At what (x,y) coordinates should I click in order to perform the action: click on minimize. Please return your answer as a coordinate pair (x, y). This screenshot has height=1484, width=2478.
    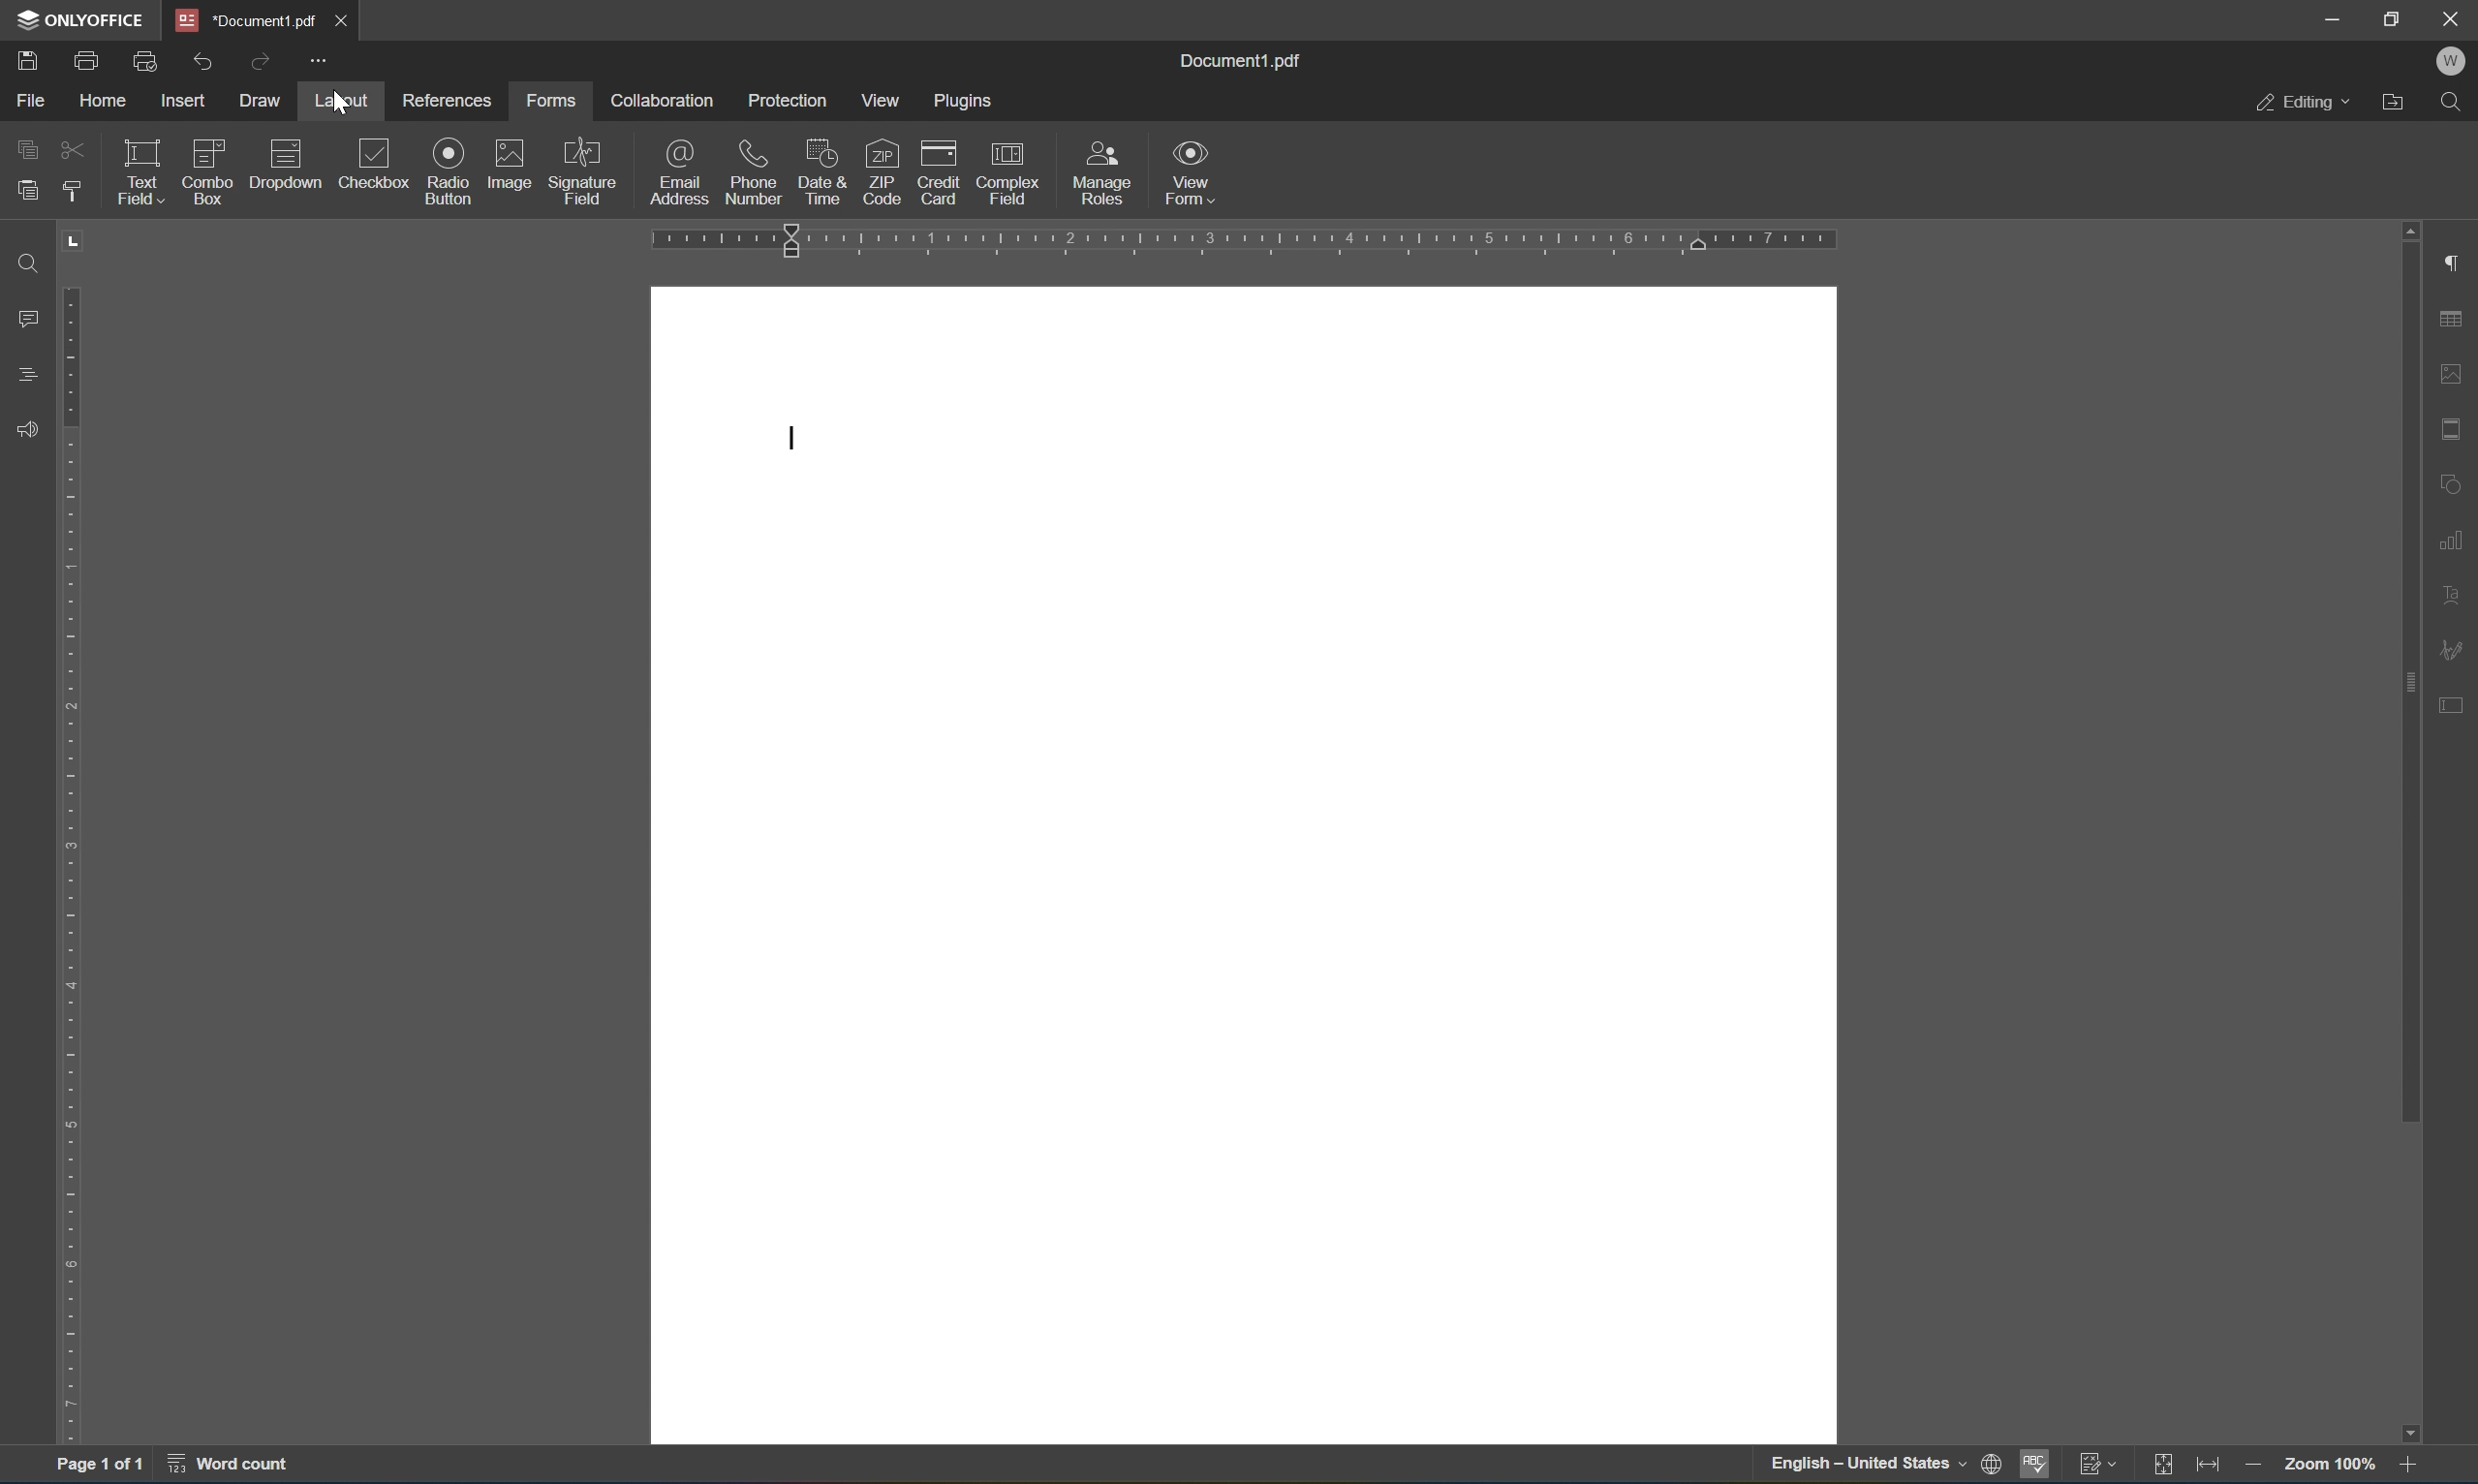
    Looking at the image, I should click on (2336, 19).